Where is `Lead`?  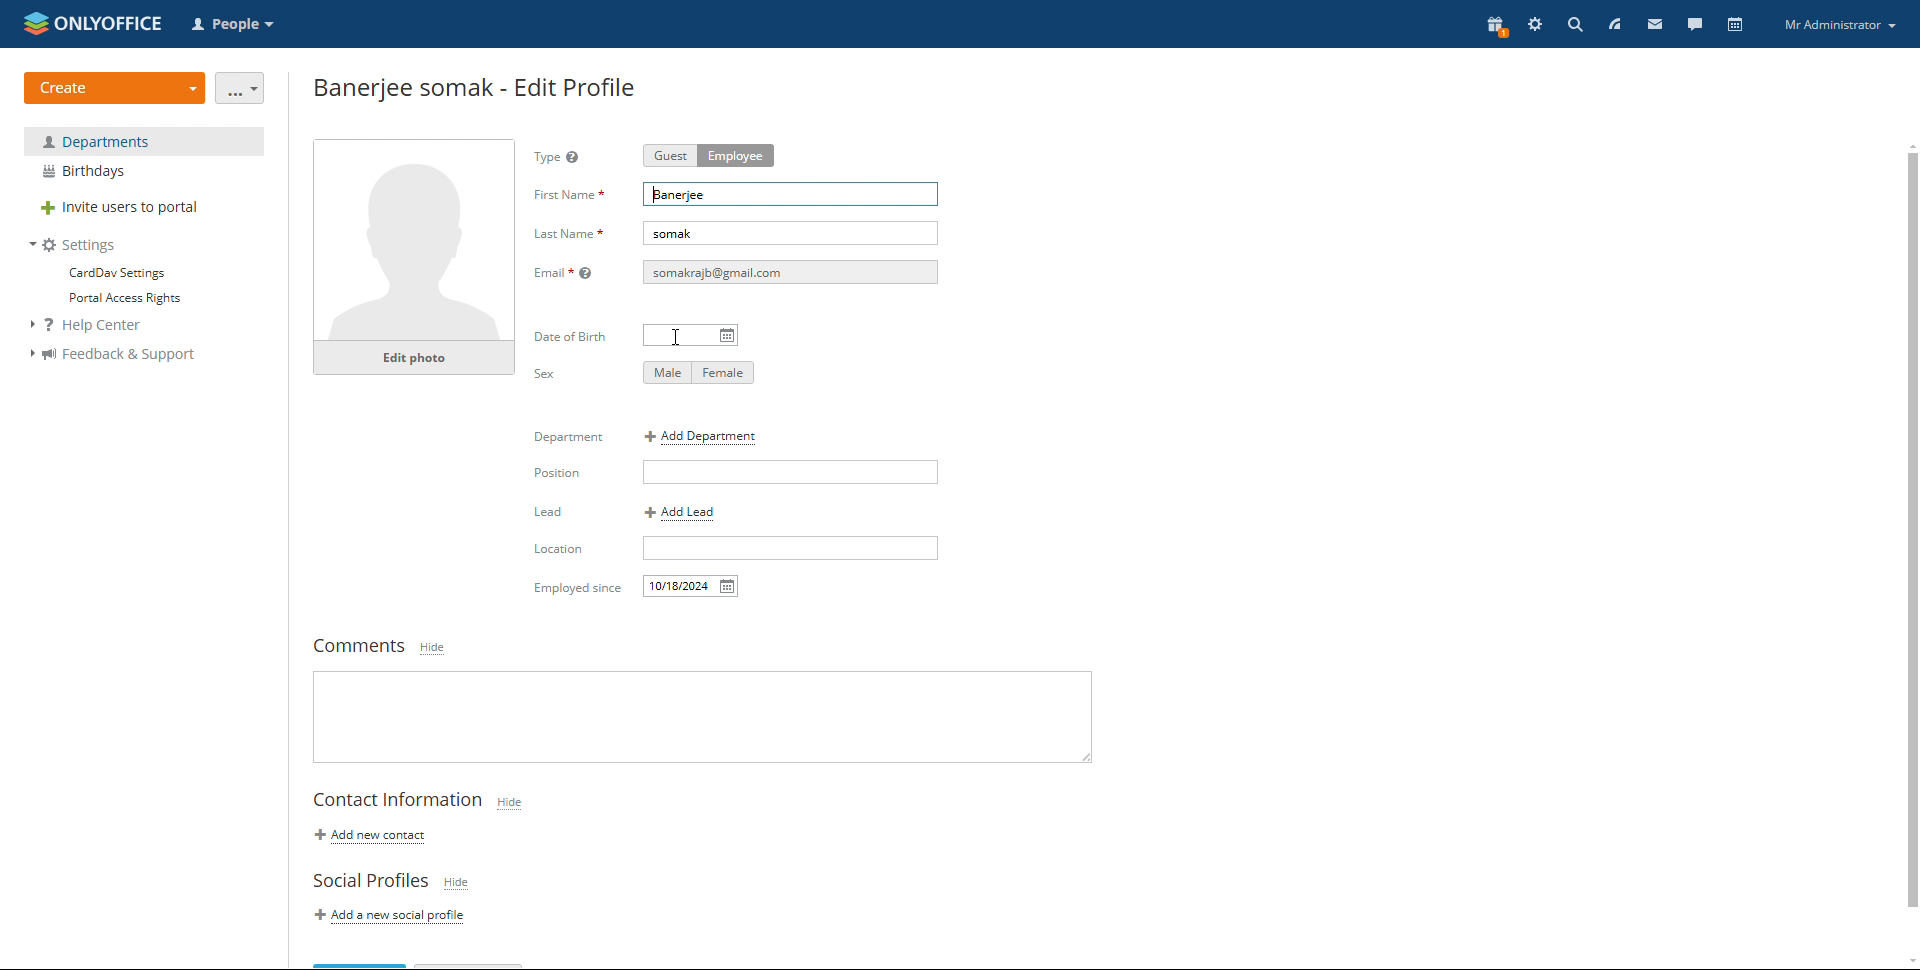
Lead is located at coordinates (548, 513).